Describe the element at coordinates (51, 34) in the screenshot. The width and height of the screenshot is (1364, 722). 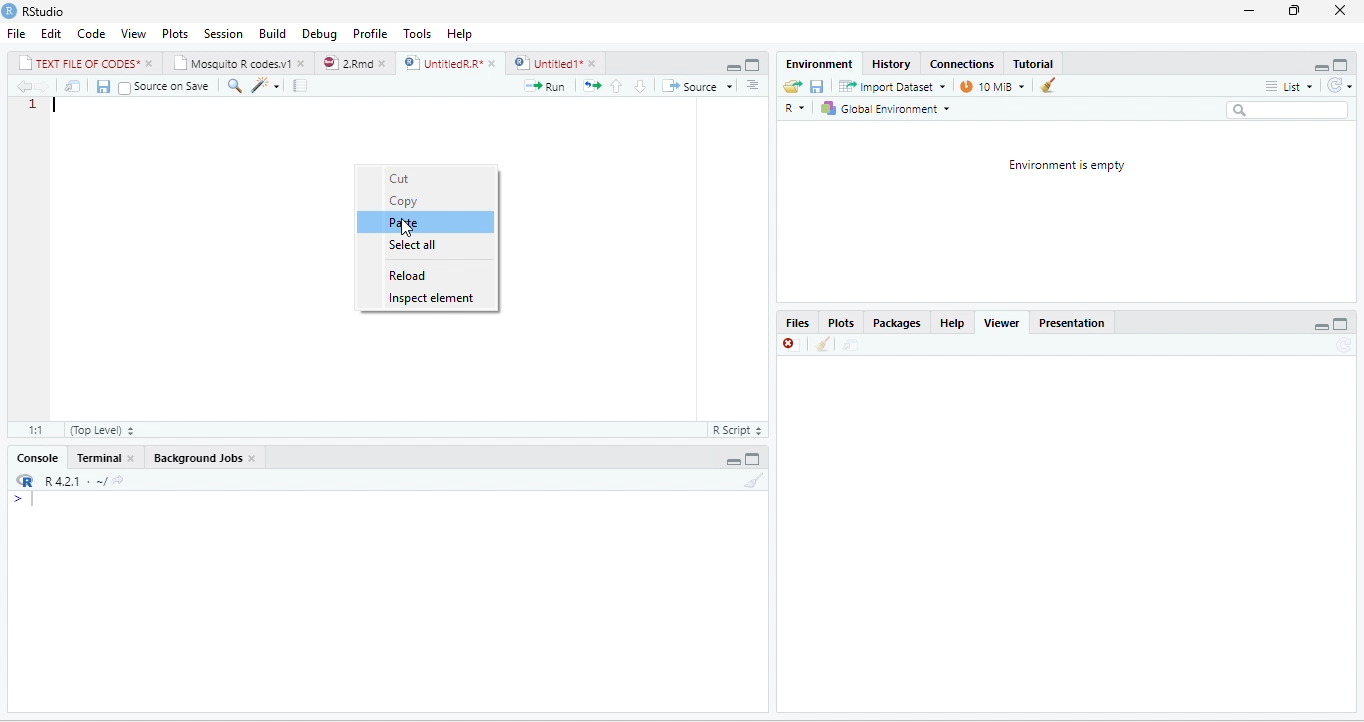
I see `Edit` at that location.